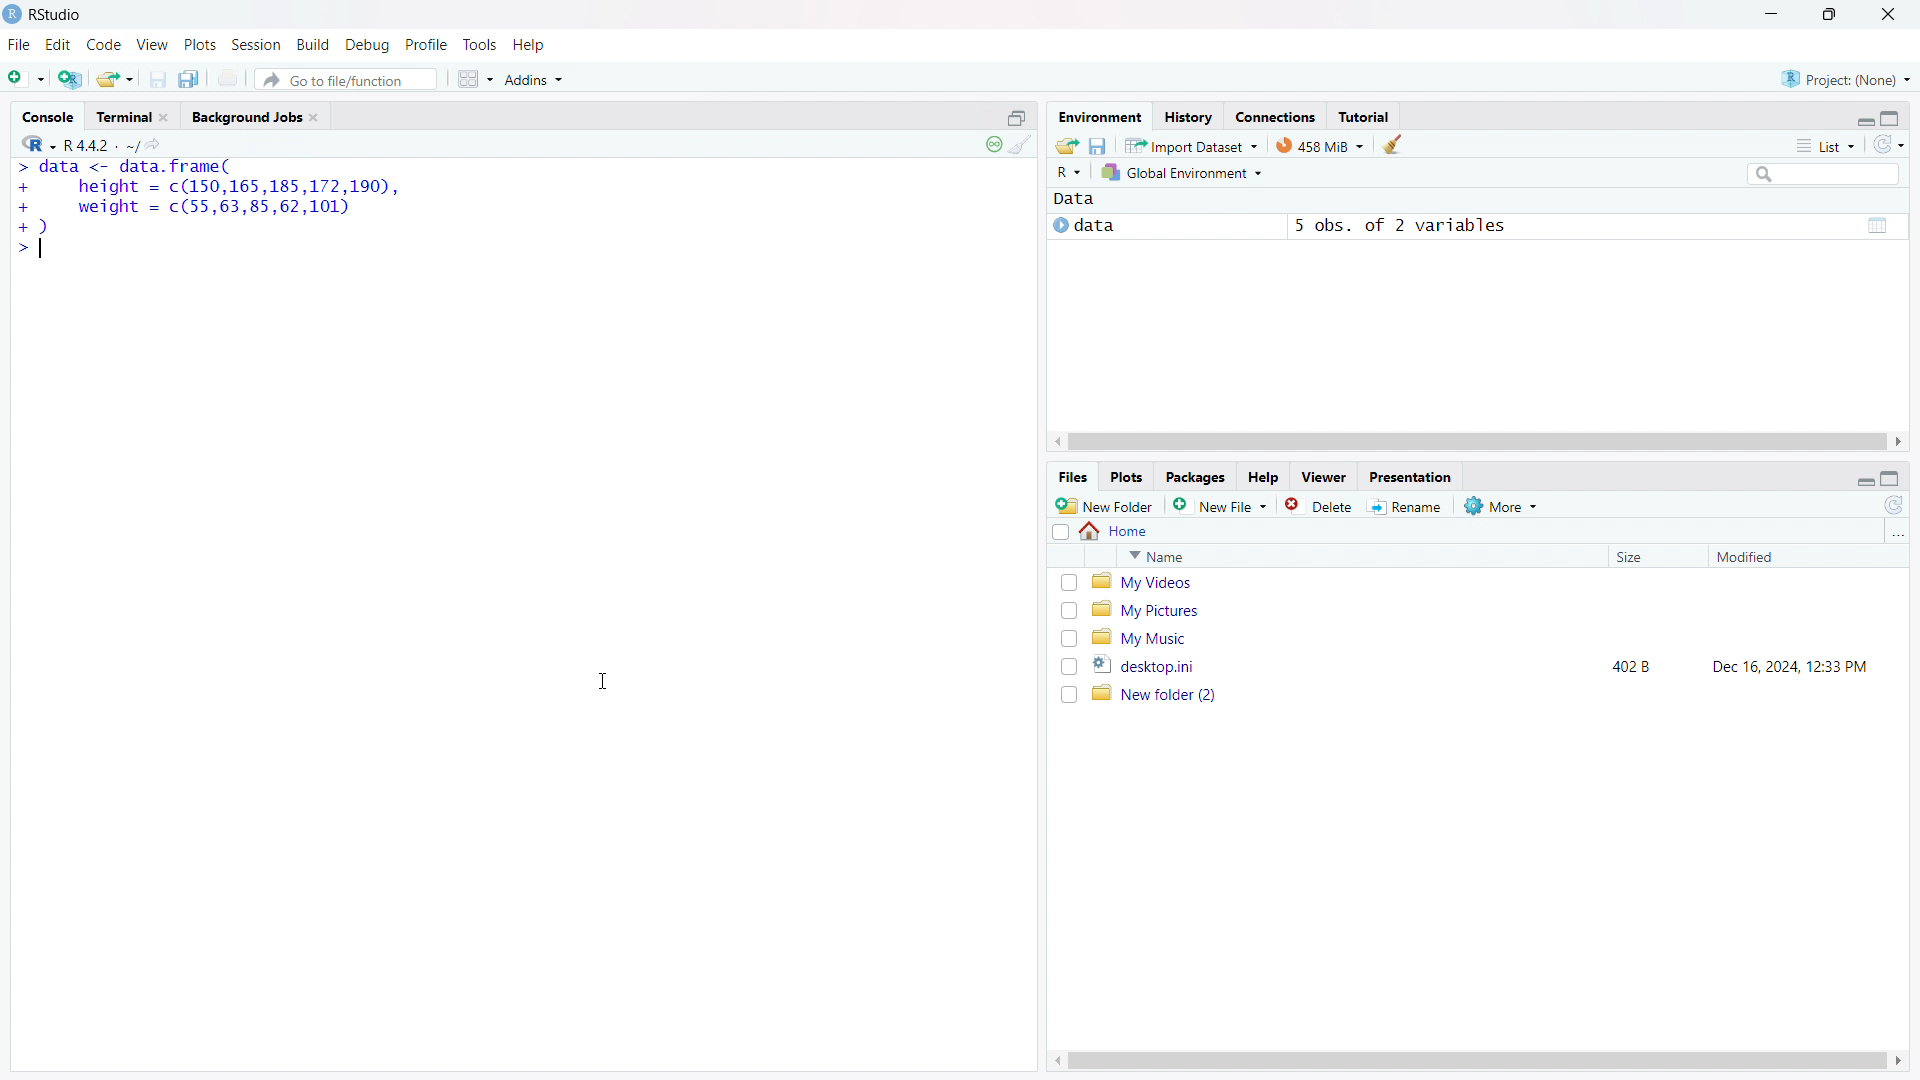 This screenshot has height=1080, width=1920. Describe the element at coordinates (603, 682) in the screenshot. I see `cursor` at that location.